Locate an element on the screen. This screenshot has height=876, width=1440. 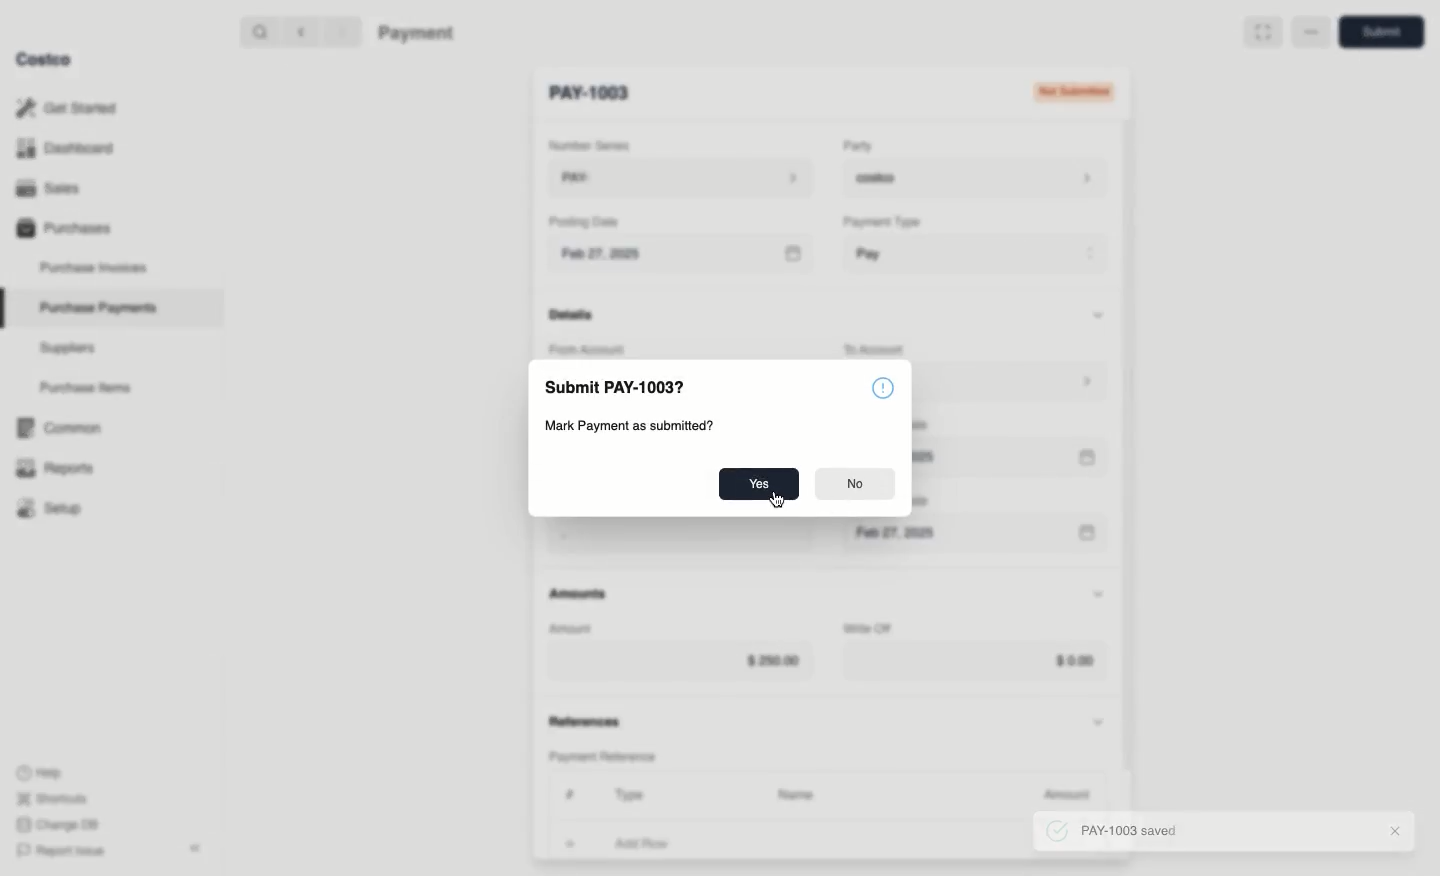
Yes is located at coordinates (758, 483).